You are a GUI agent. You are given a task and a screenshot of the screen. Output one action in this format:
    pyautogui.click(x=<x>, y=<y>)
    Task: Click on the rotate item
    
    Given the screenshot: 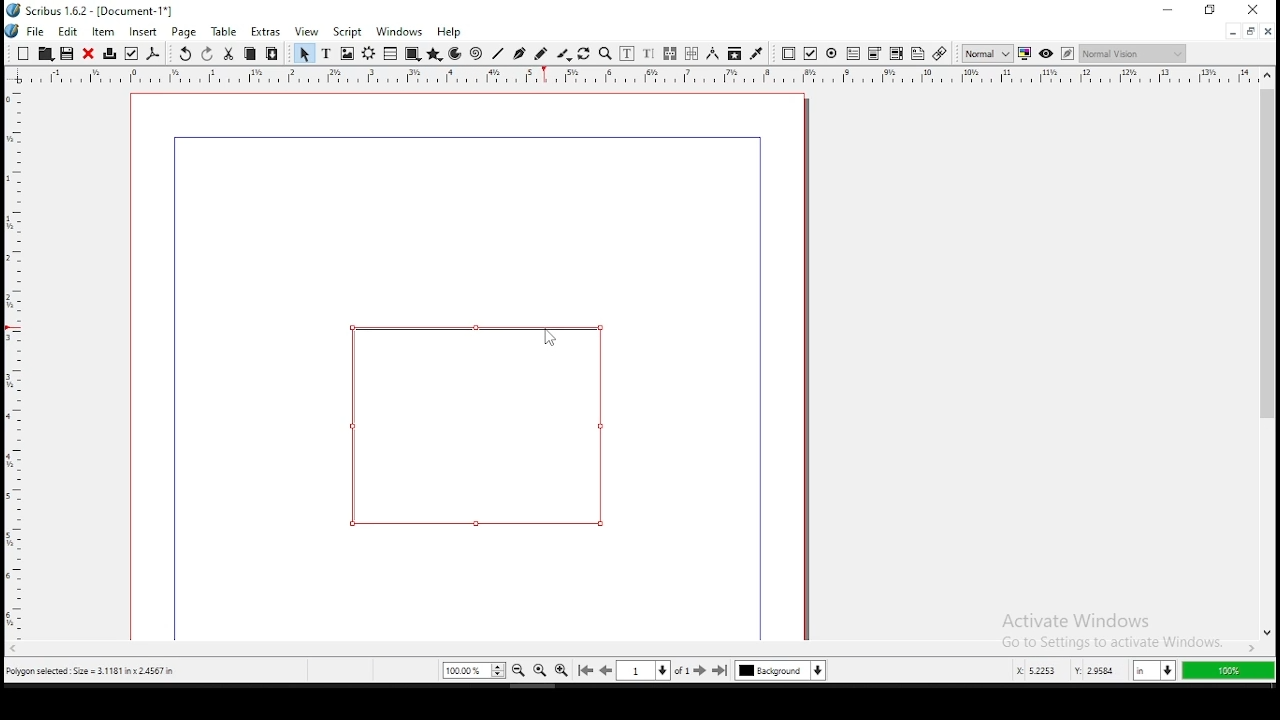 What is the action you would take?
    pyautogui.click(x=584, y=54)
    